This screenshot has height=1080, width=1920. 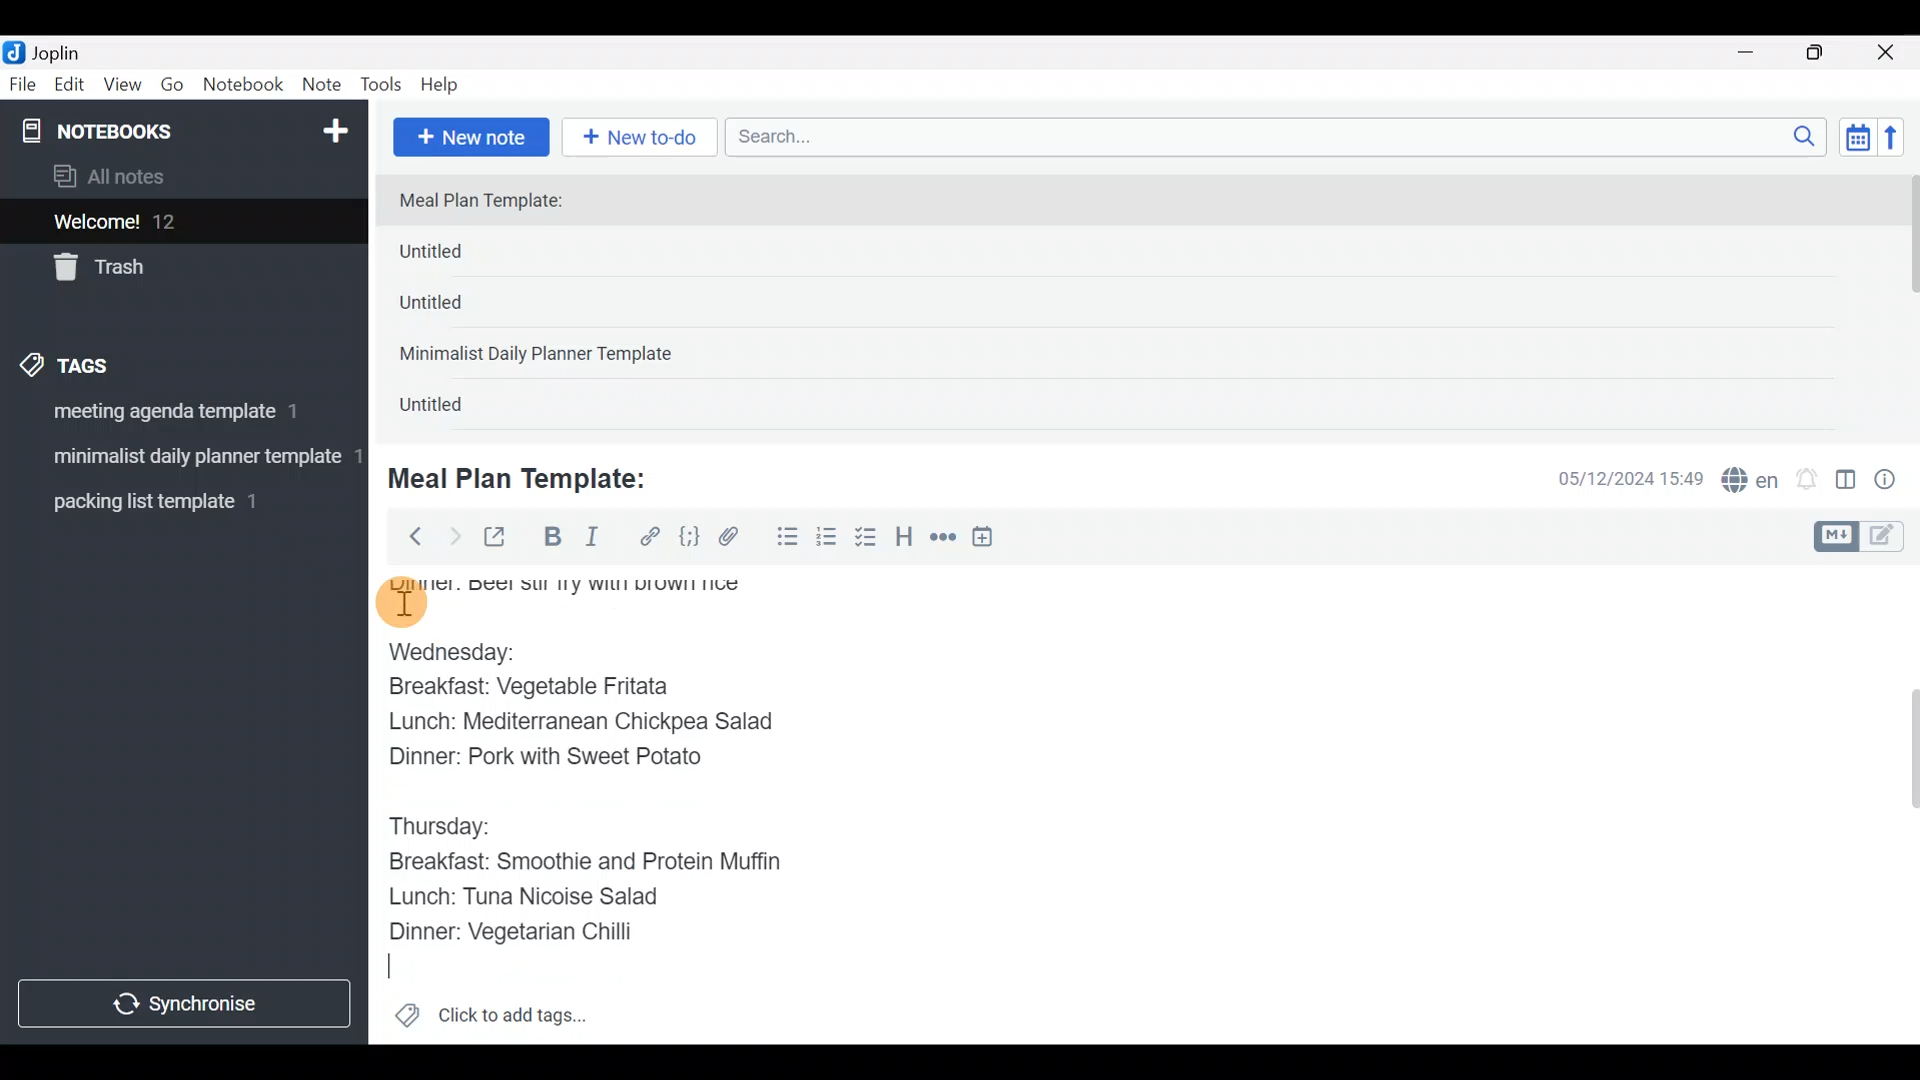 What do you see at coordinates (1757, 50) in the screenshot?
I see `Minimize` at bounding box center [1757, 50].